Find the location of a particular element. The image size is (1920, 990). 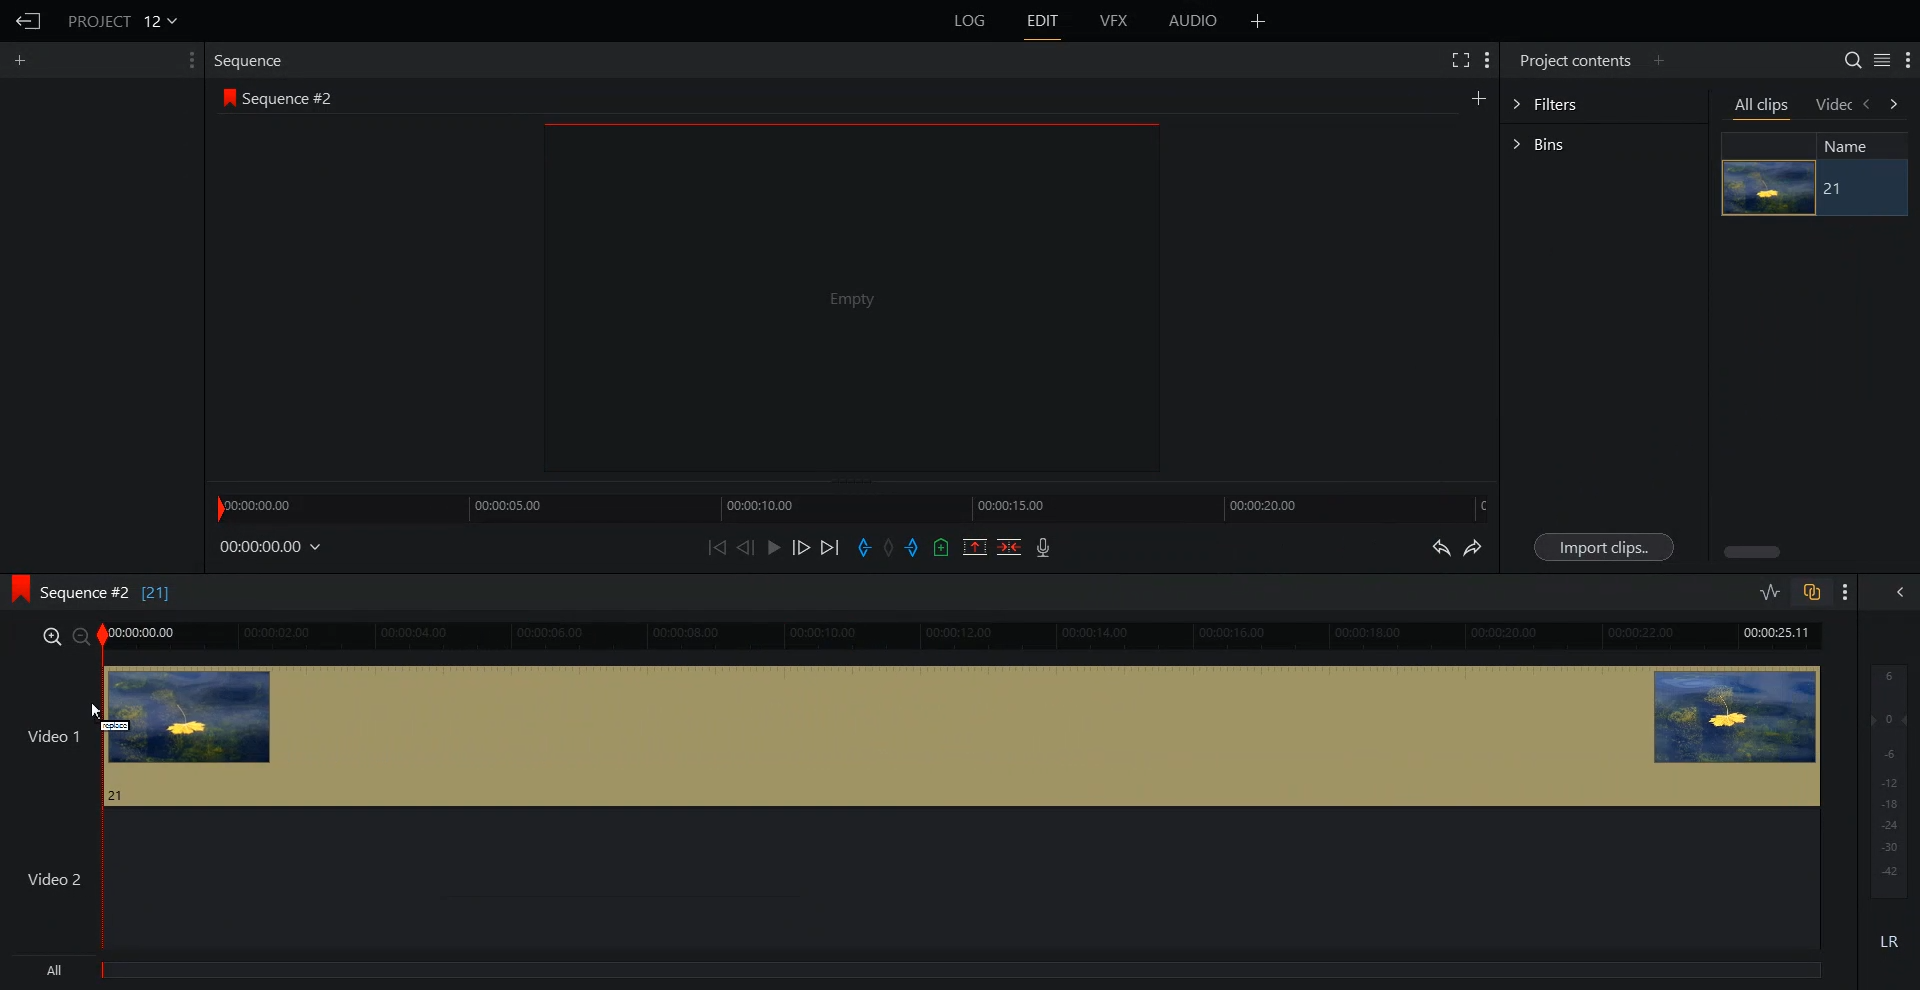

All clips is located at coordinates (1761, 106).